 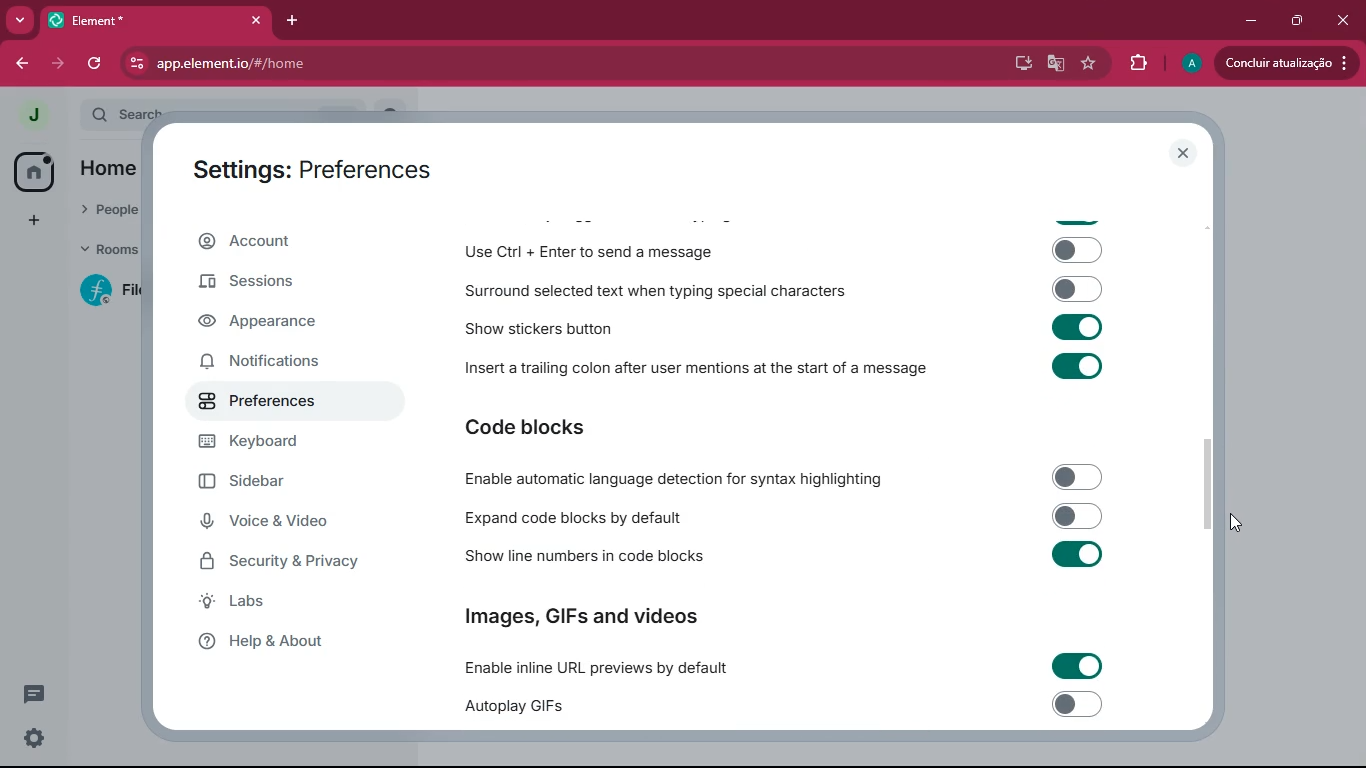 What do you see at coordinates (293, 241) in the screenshot?
I see `account` at bounding box center [293, 241].